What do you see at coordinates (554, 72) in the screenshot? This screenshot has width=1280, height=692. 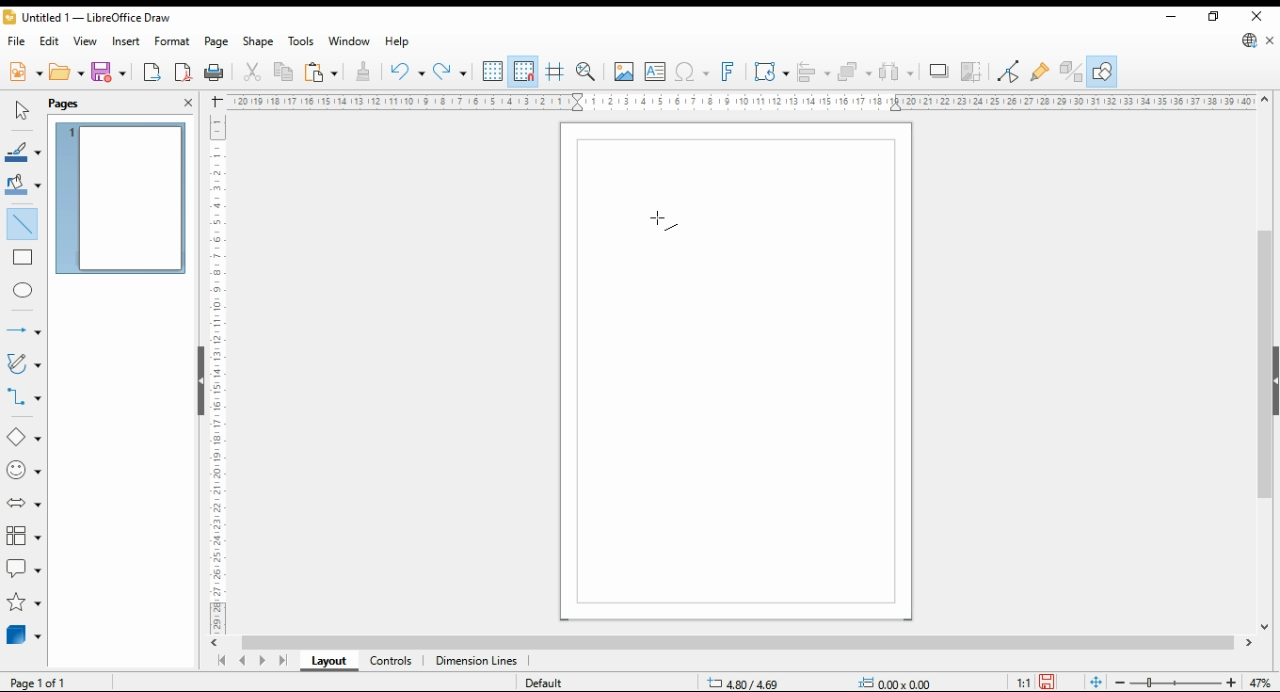 I see `helplines while moving` at bounding box center [554, 72].